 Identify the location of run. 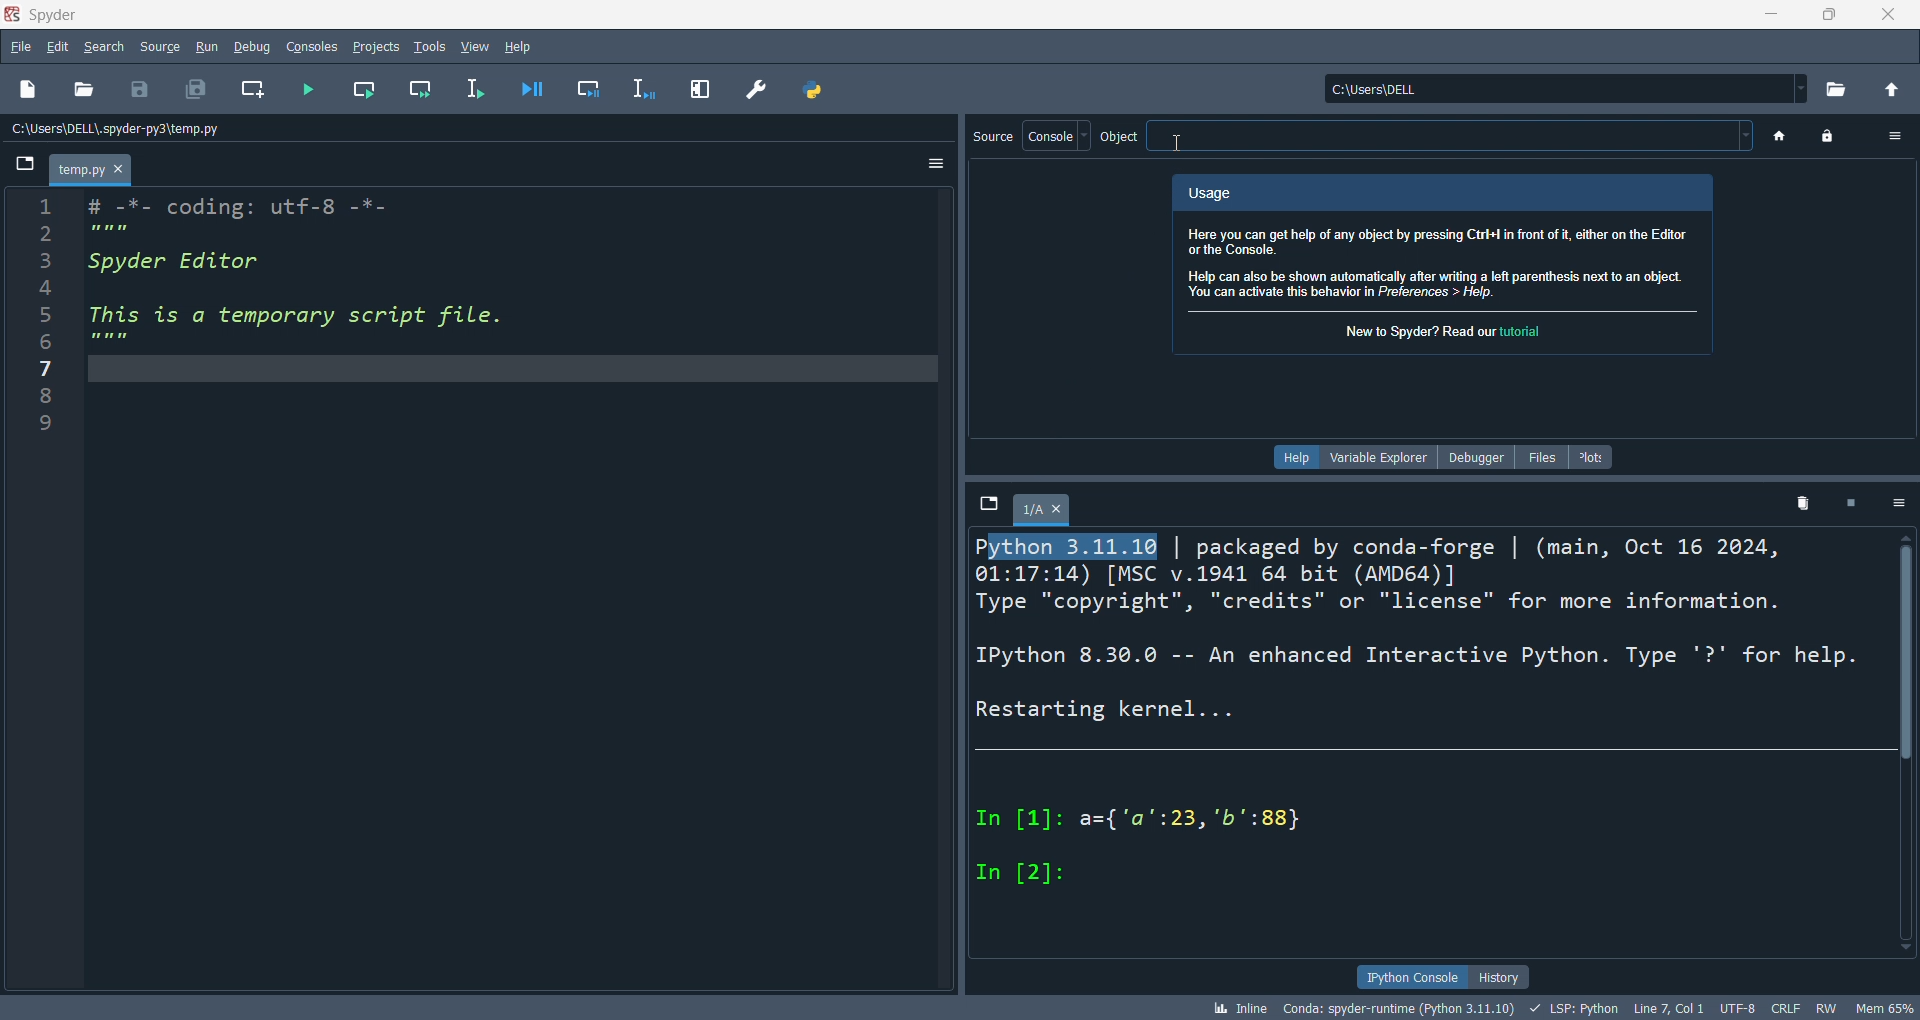
(308, 87).